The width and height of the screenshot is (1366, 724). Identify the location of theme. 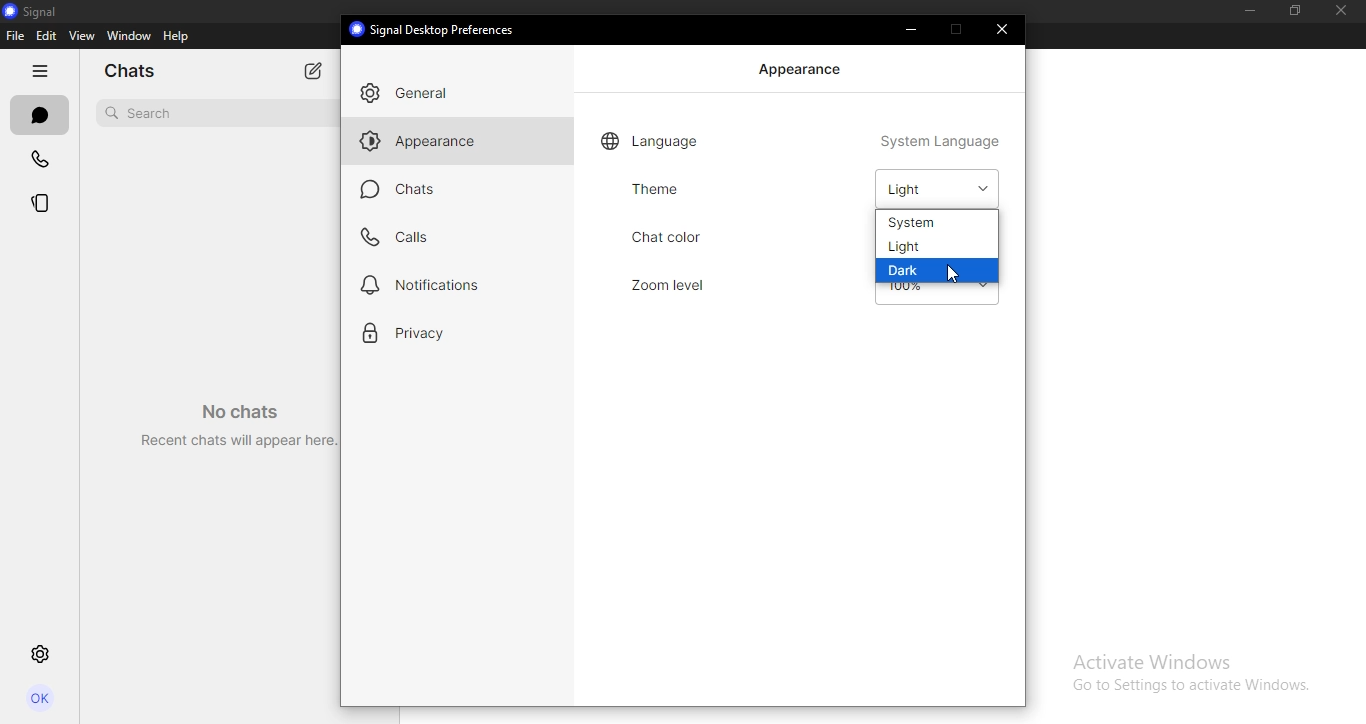
(654, 188).